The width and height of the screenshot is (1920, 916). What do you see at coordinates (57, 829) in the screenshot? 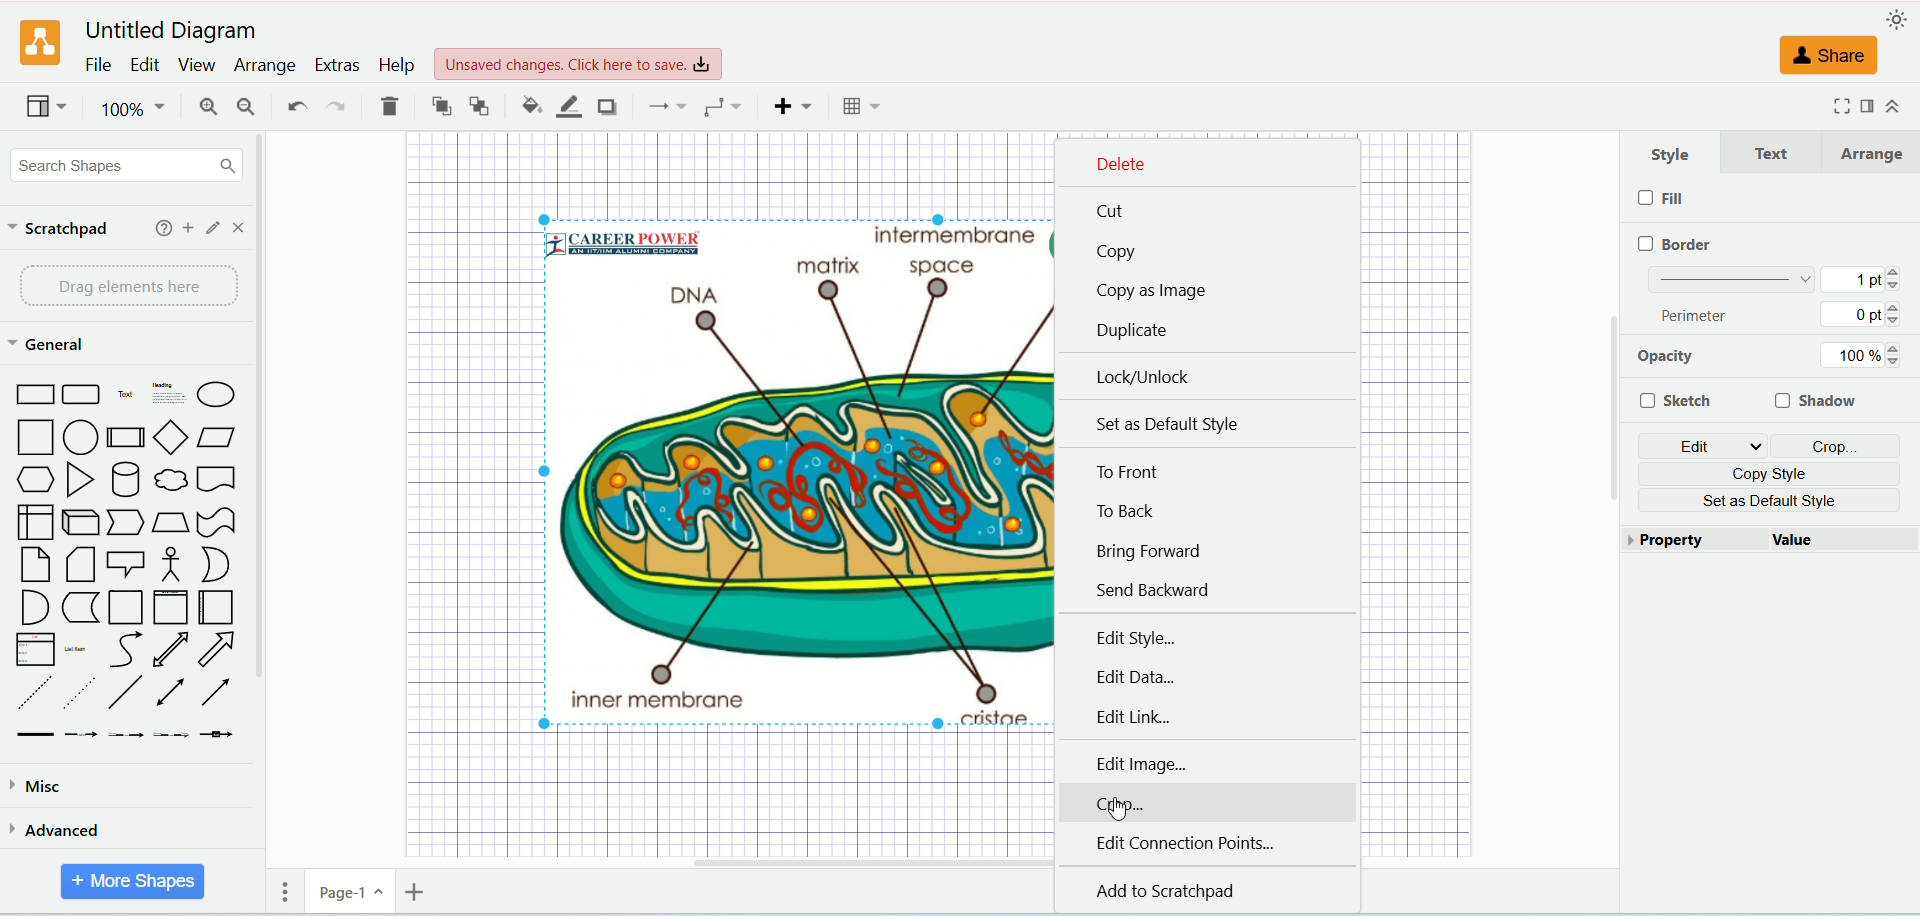
I see `advanced` at bounding box center [57, 829].